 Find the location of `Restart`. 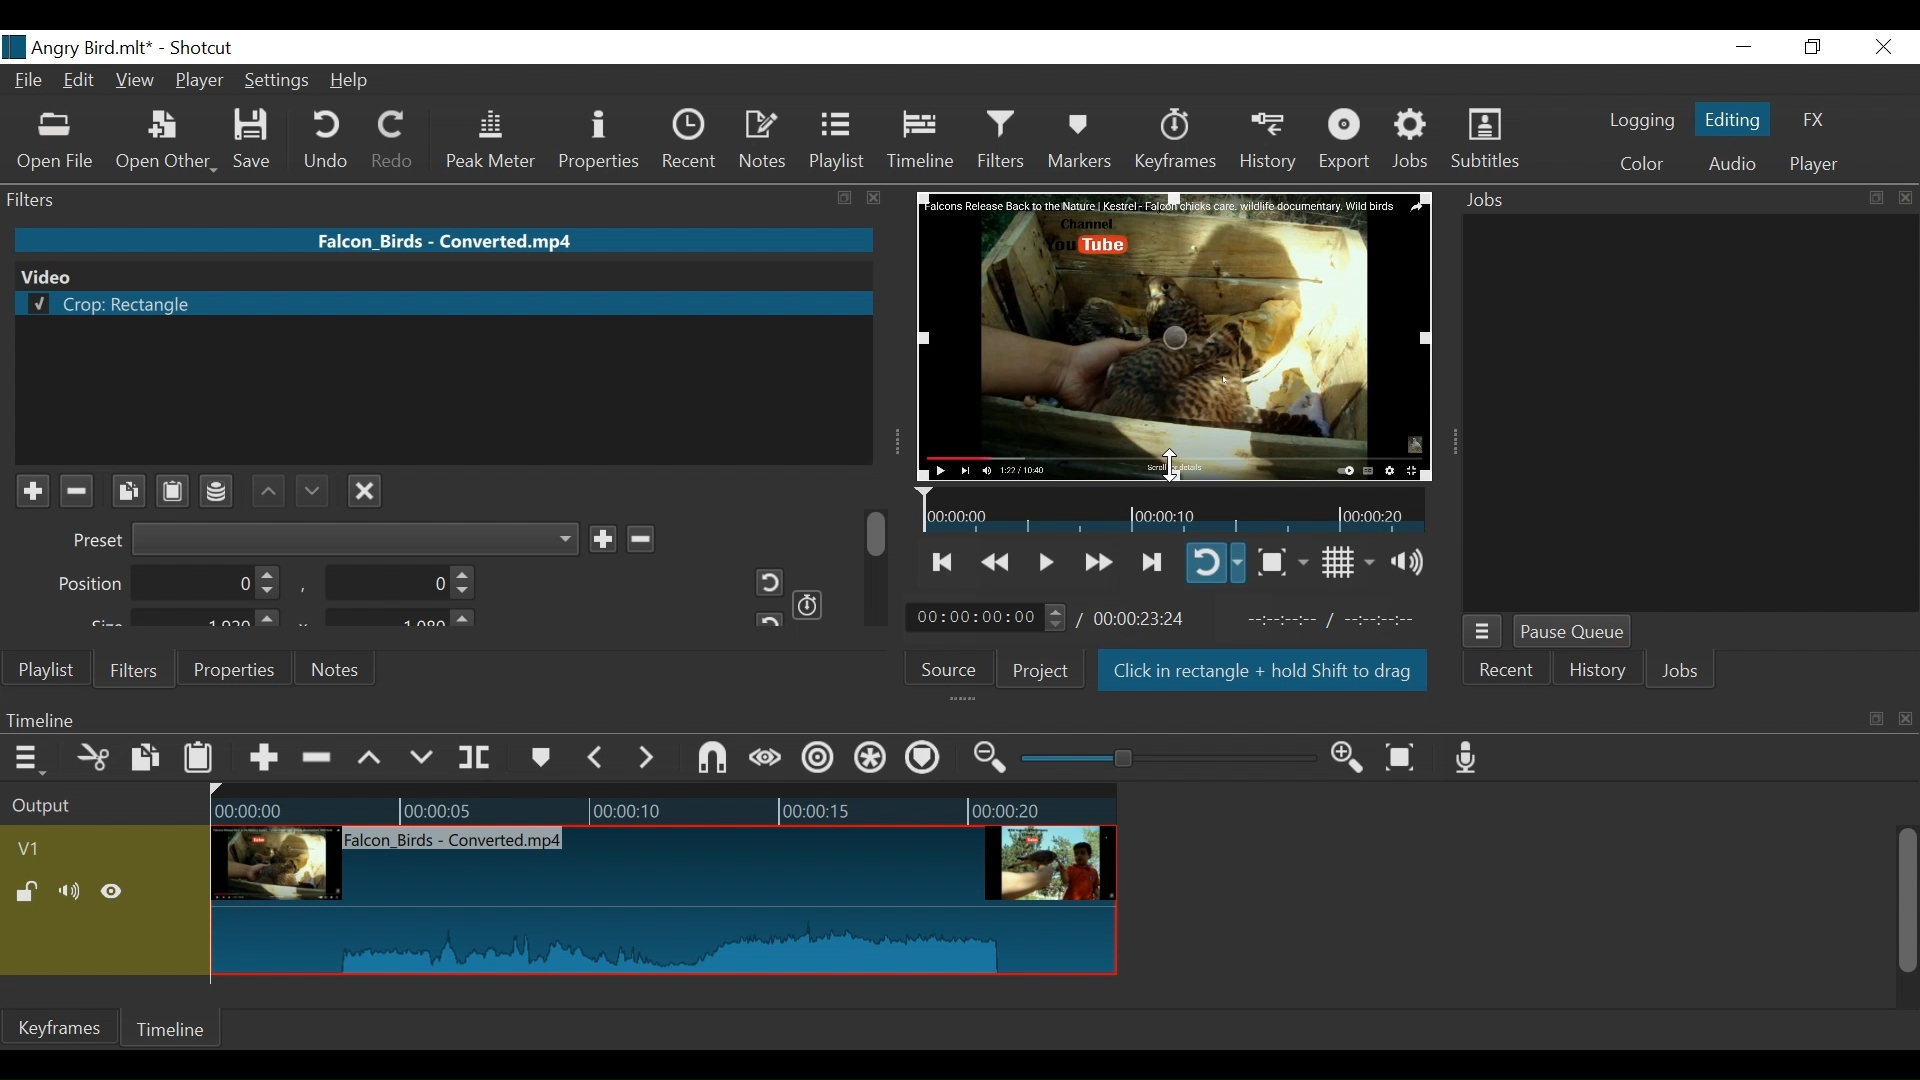

Restart is located at coordinates (762, 582).